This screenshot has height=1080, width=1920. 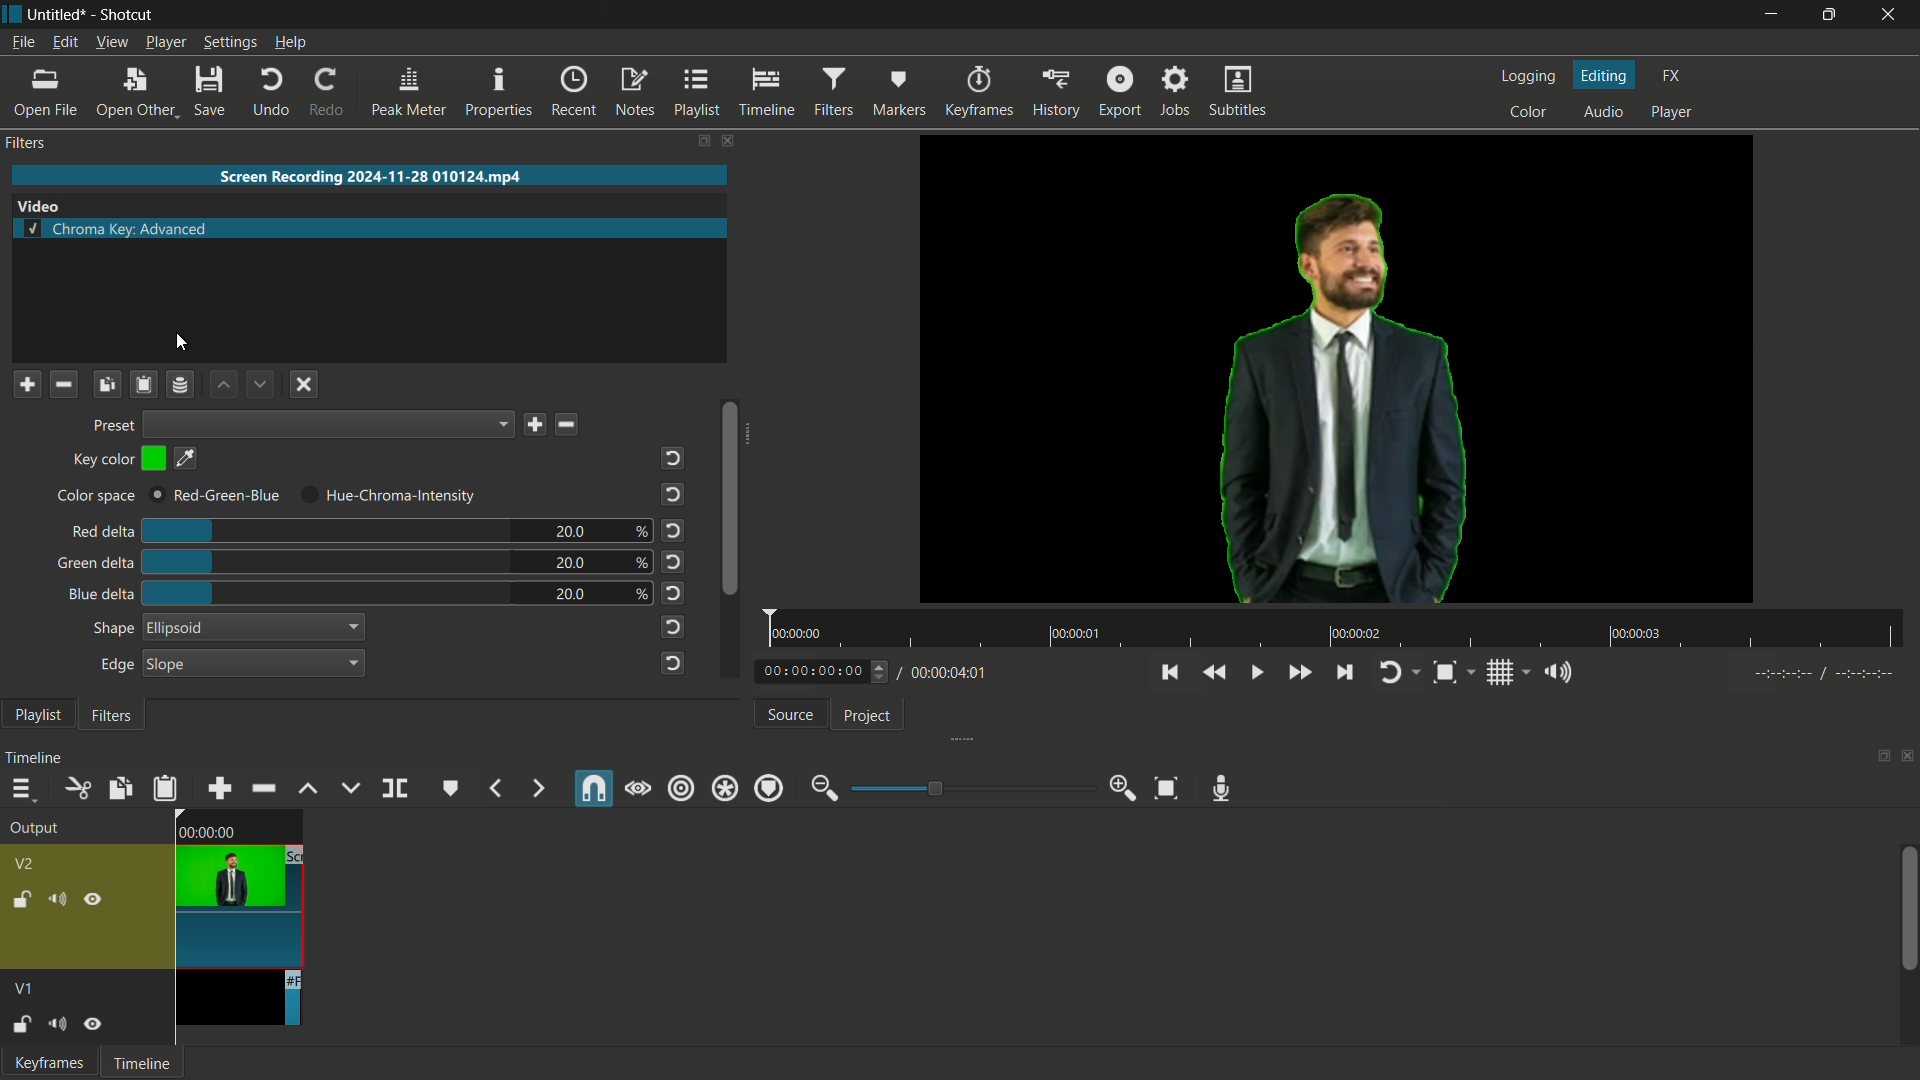 I want to click on Plus, so click(x=28, y=383).